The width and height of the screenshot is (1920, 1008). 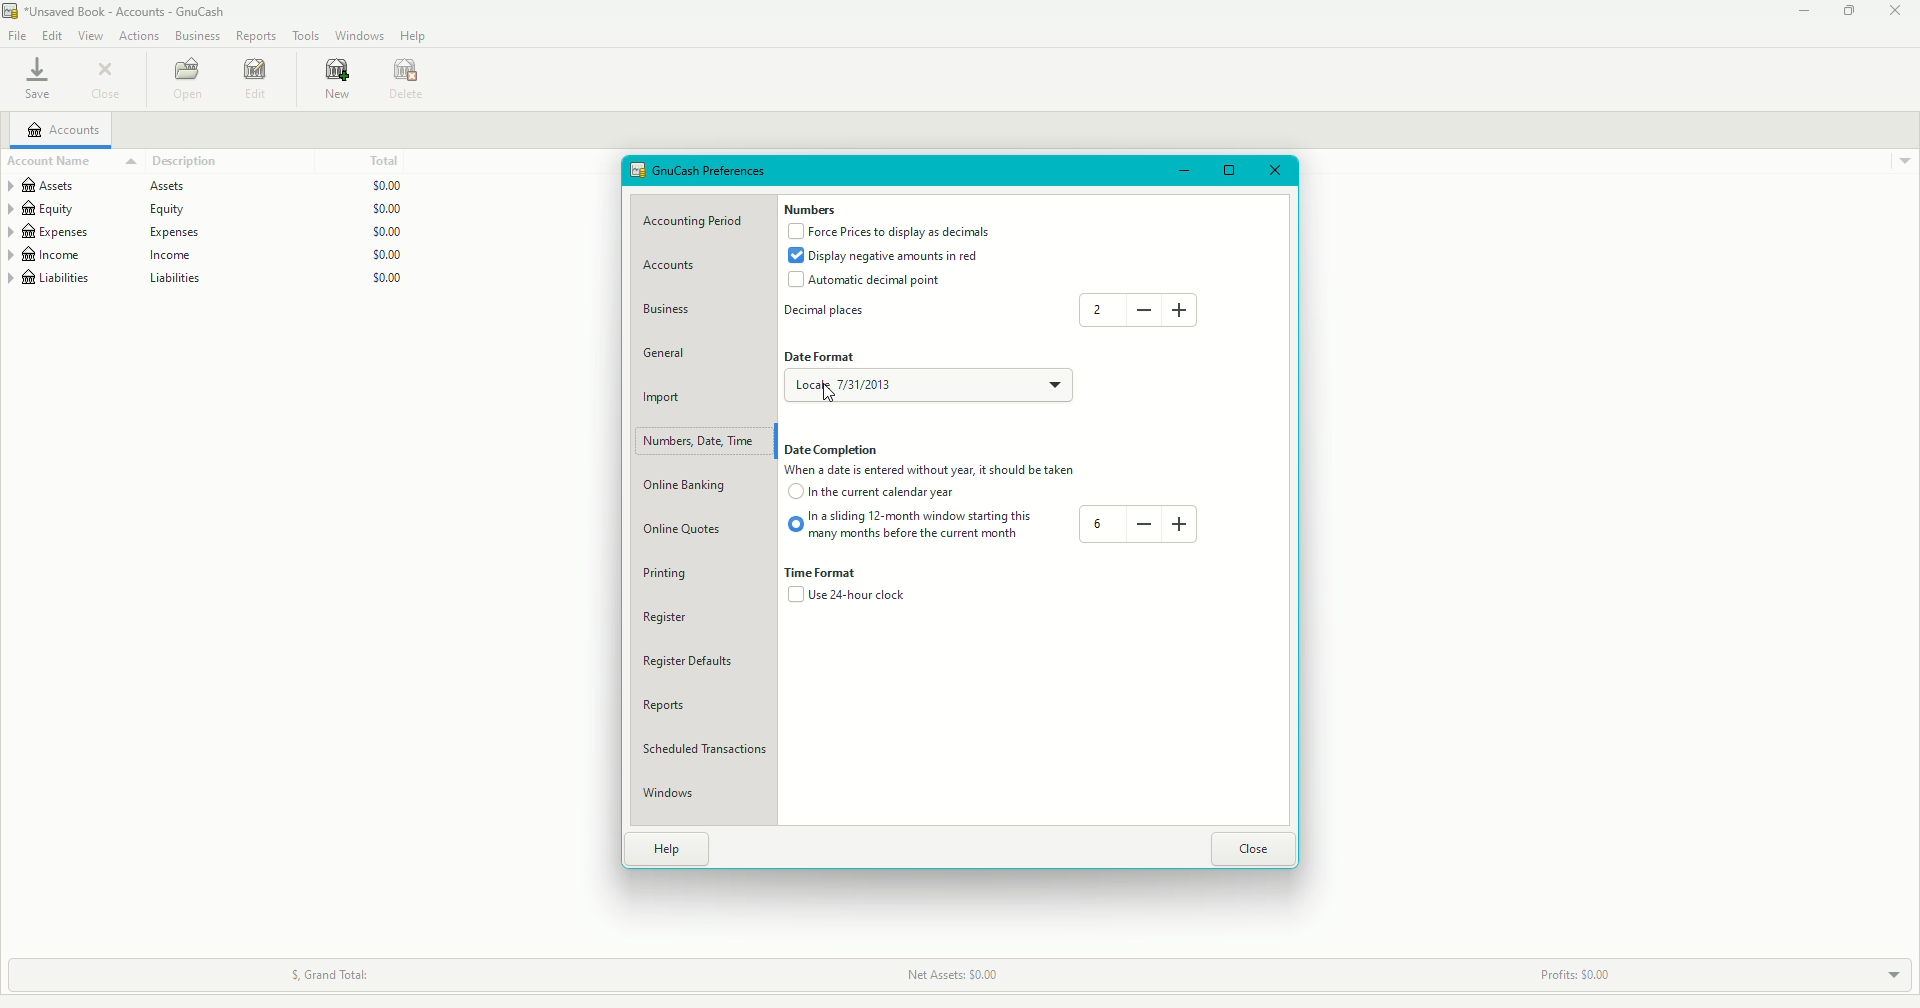 I want to click on Close, so click(x=104, y=82).